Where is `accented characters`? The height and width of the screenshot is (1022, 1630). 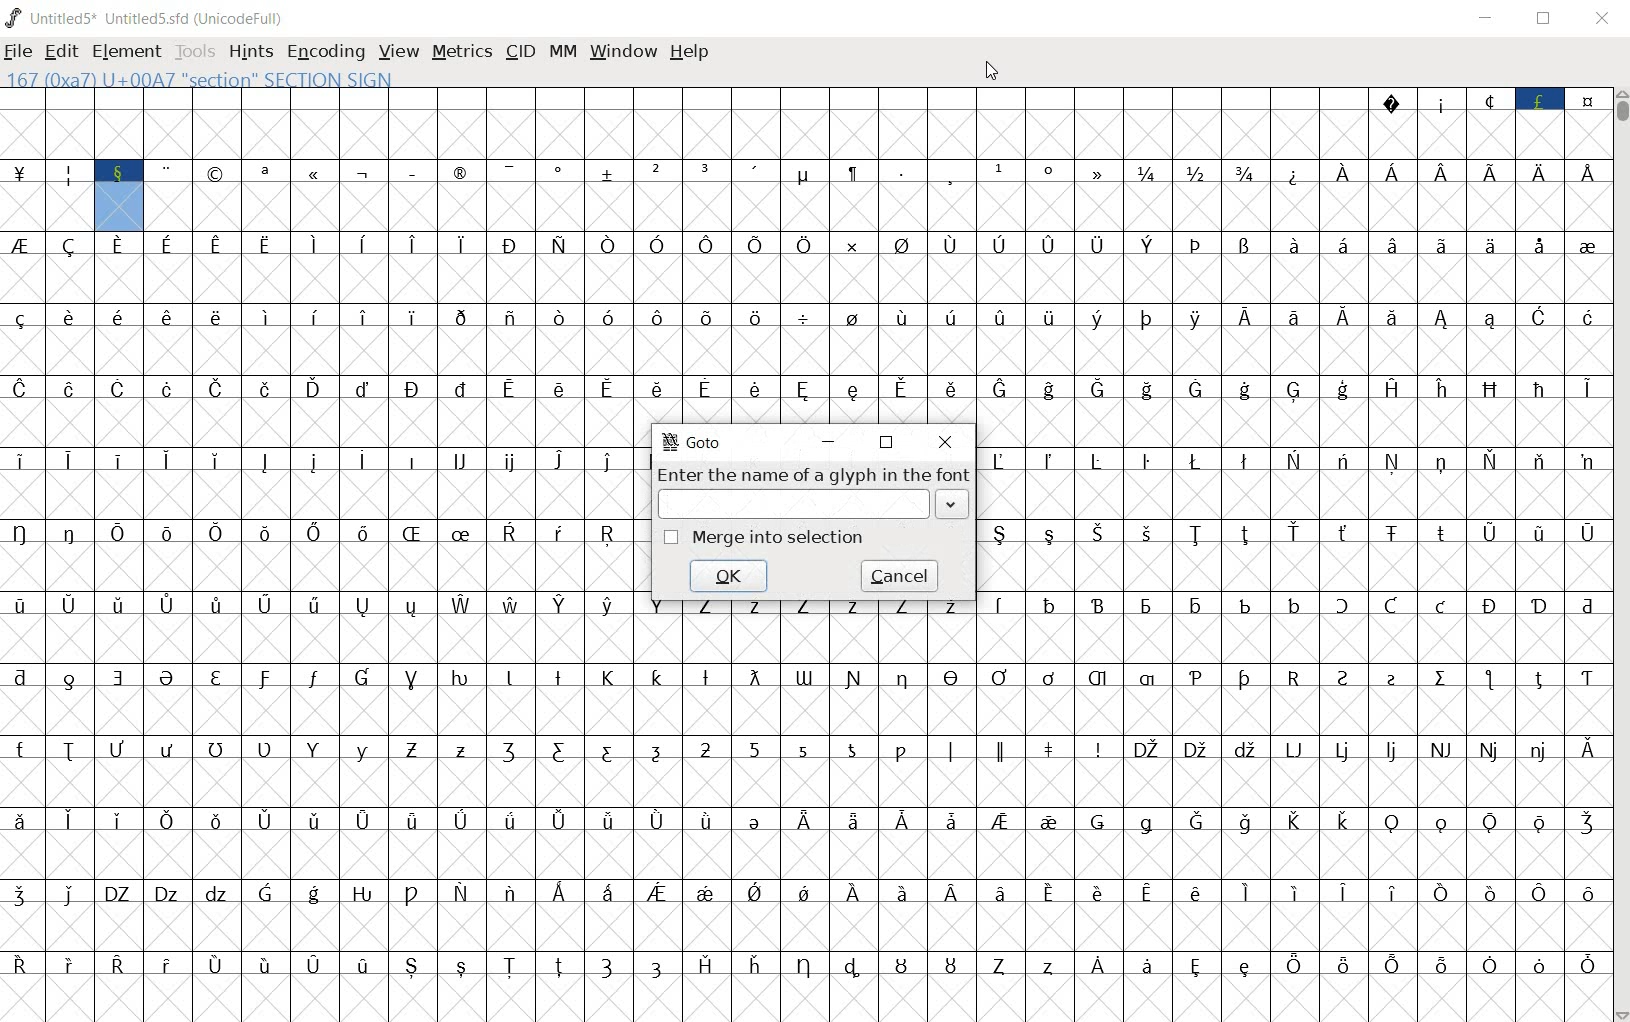 accented characters is located at coordinates (1239, 340).